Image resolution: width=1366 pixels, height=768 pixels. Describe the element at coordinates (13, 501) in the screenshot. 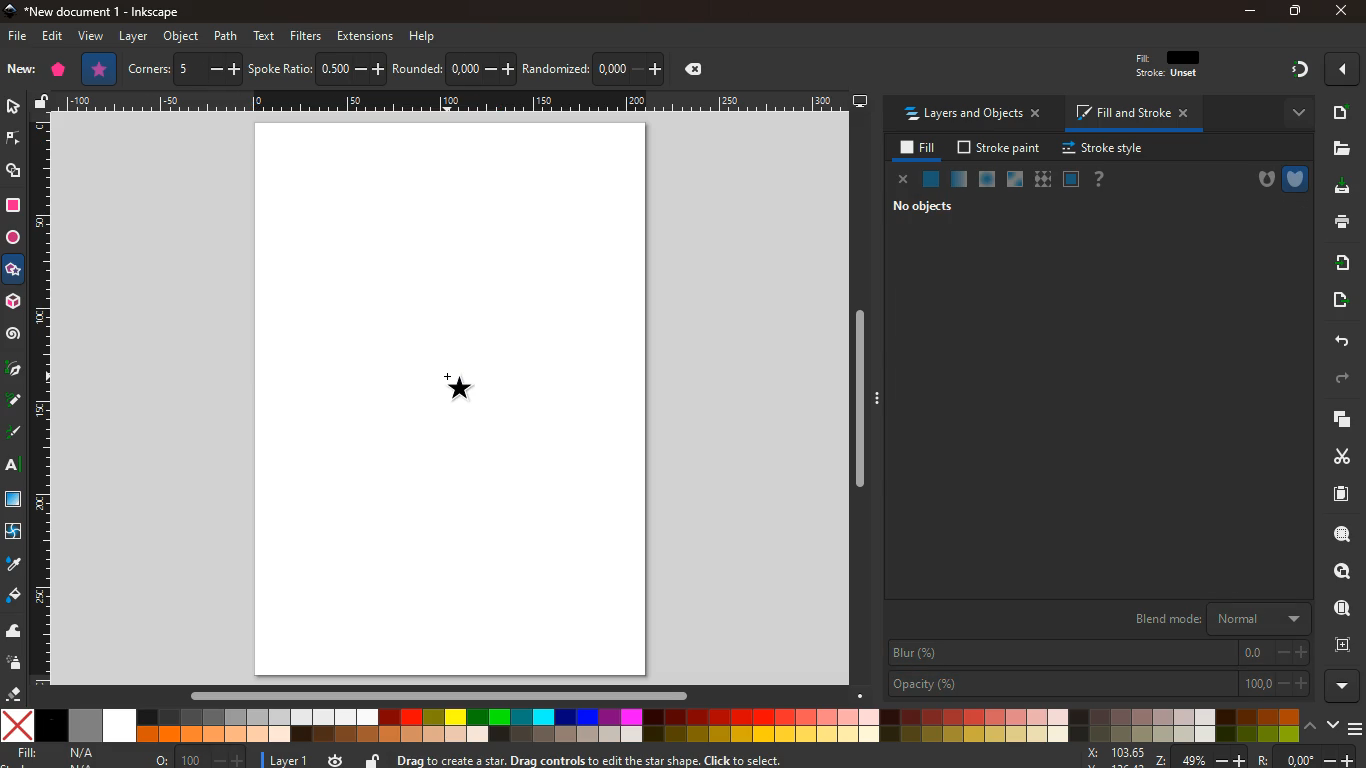

I see `square` at that location.